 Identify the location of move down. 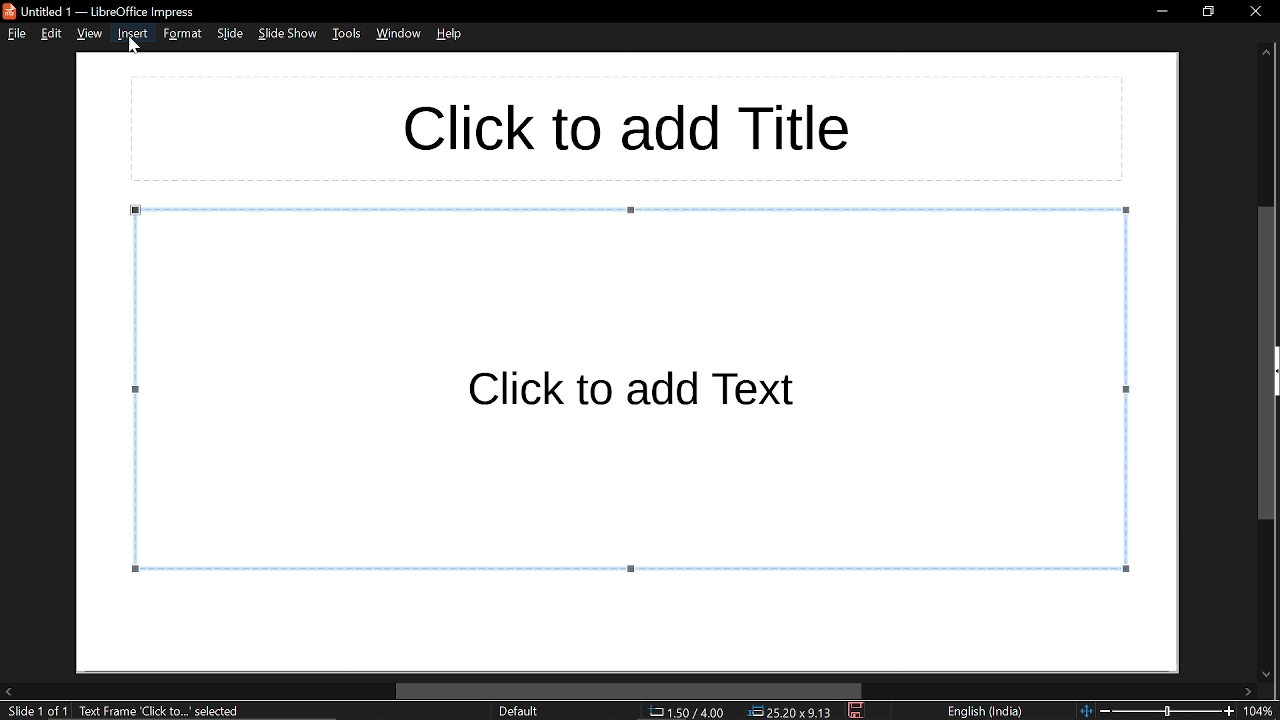
(1269, 670).